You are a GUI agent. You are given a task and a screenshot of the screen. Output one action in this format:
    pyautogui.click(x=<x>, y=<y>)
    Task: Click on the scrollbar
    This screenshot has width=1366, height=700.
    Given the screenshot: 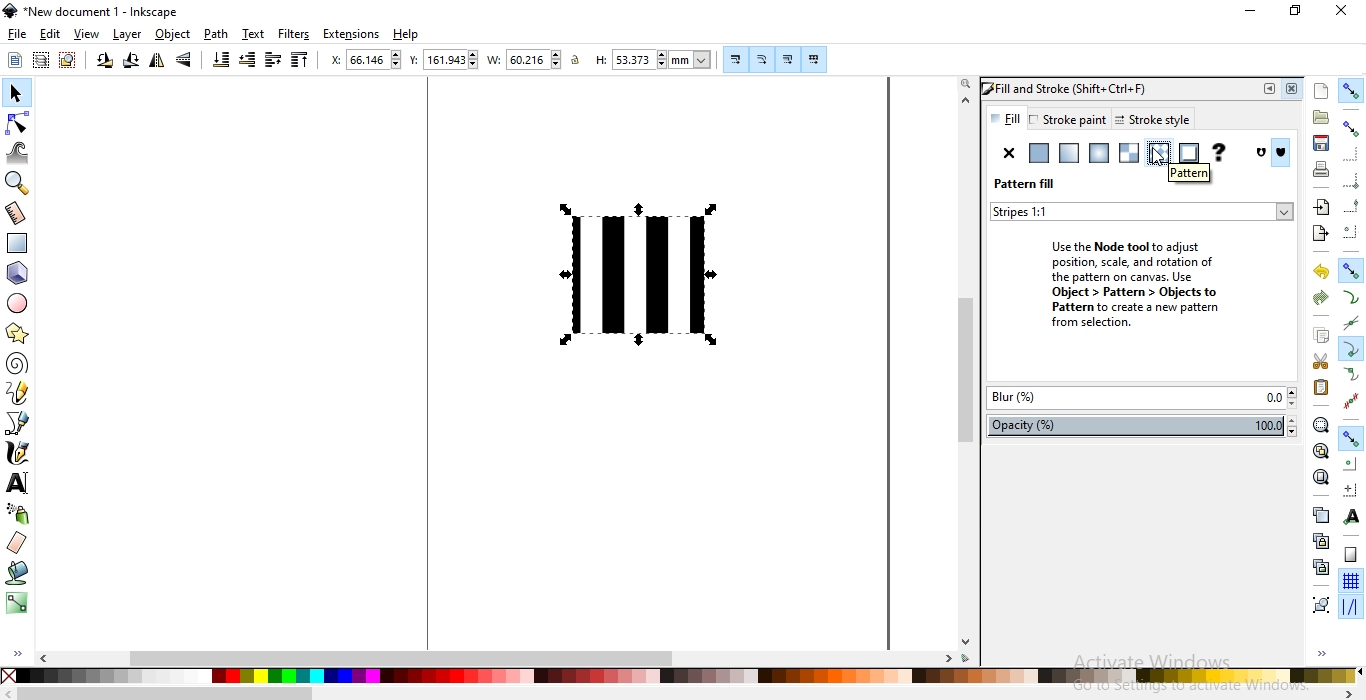 What is the action you would take?
    pyautogui.click(x=658, y=658)
    